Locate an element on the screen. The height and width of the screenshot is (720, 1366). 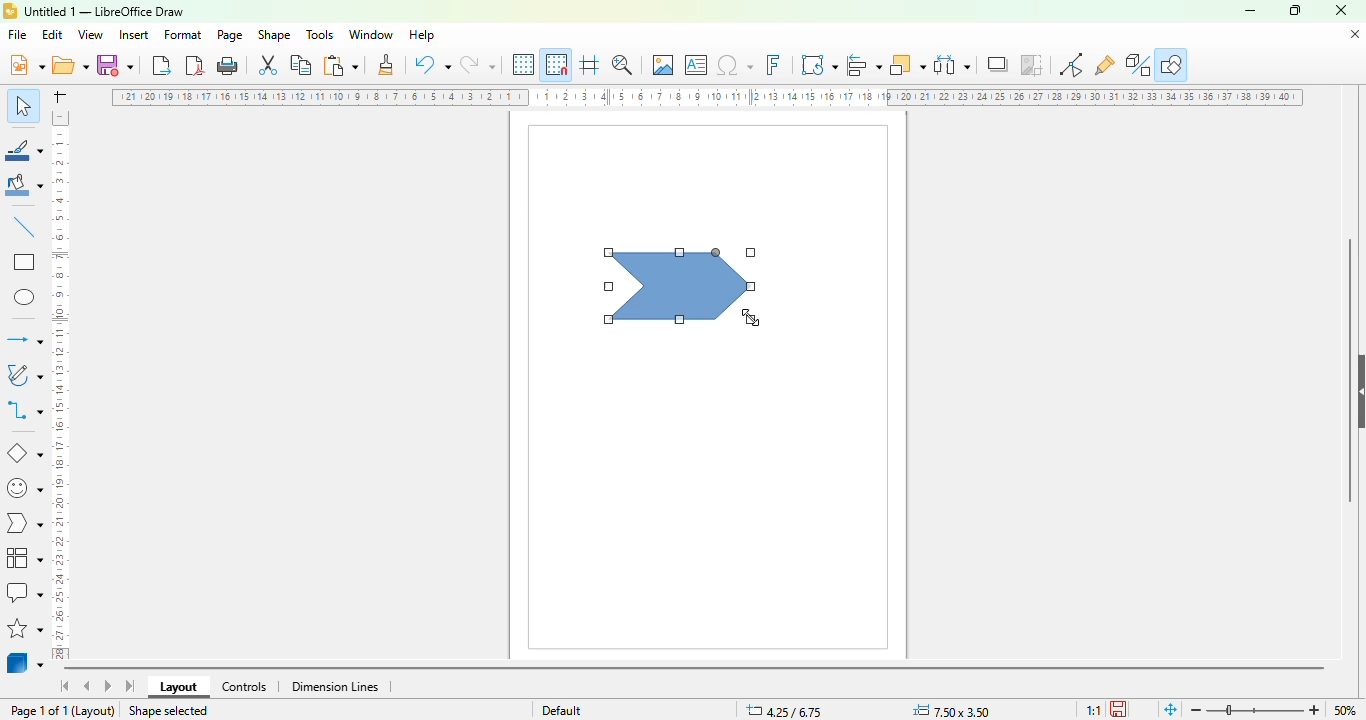
50% is located at coordinates (1345, 710).